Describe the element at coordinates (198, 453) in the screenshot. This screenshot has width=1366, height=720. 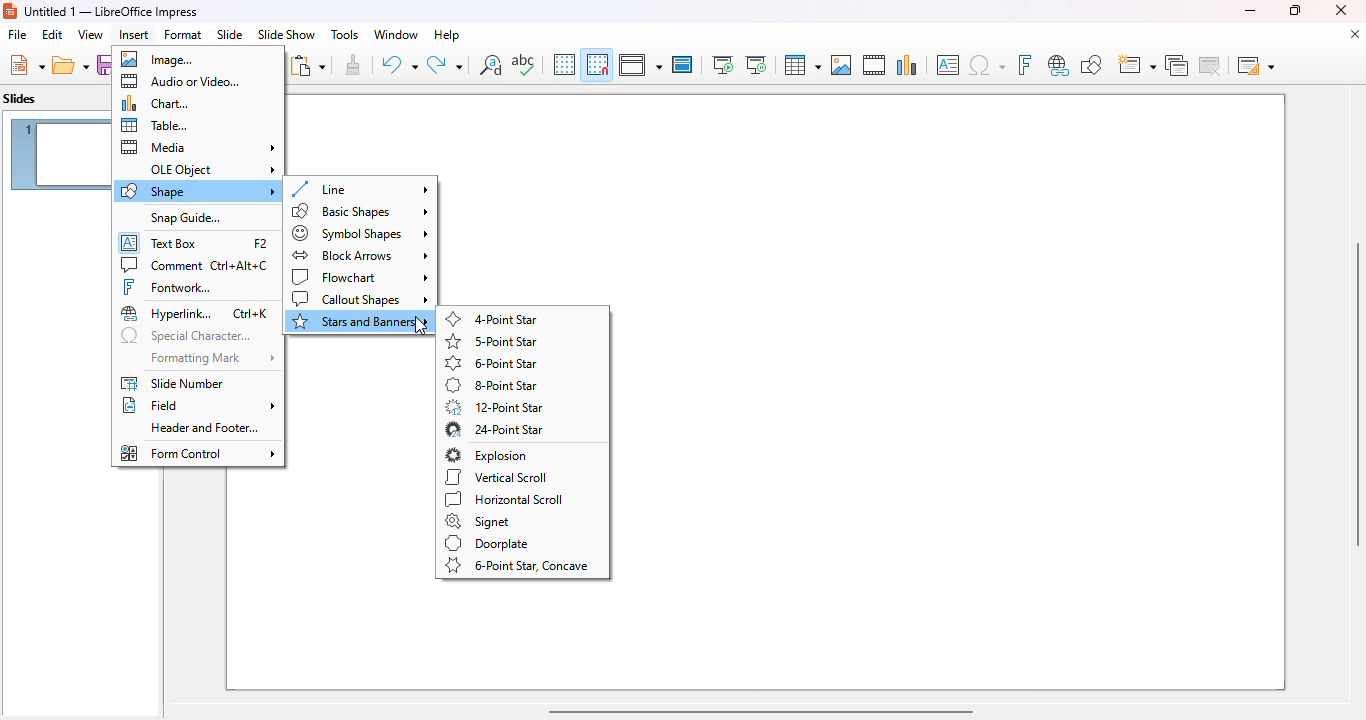
I see `form control` at that location.